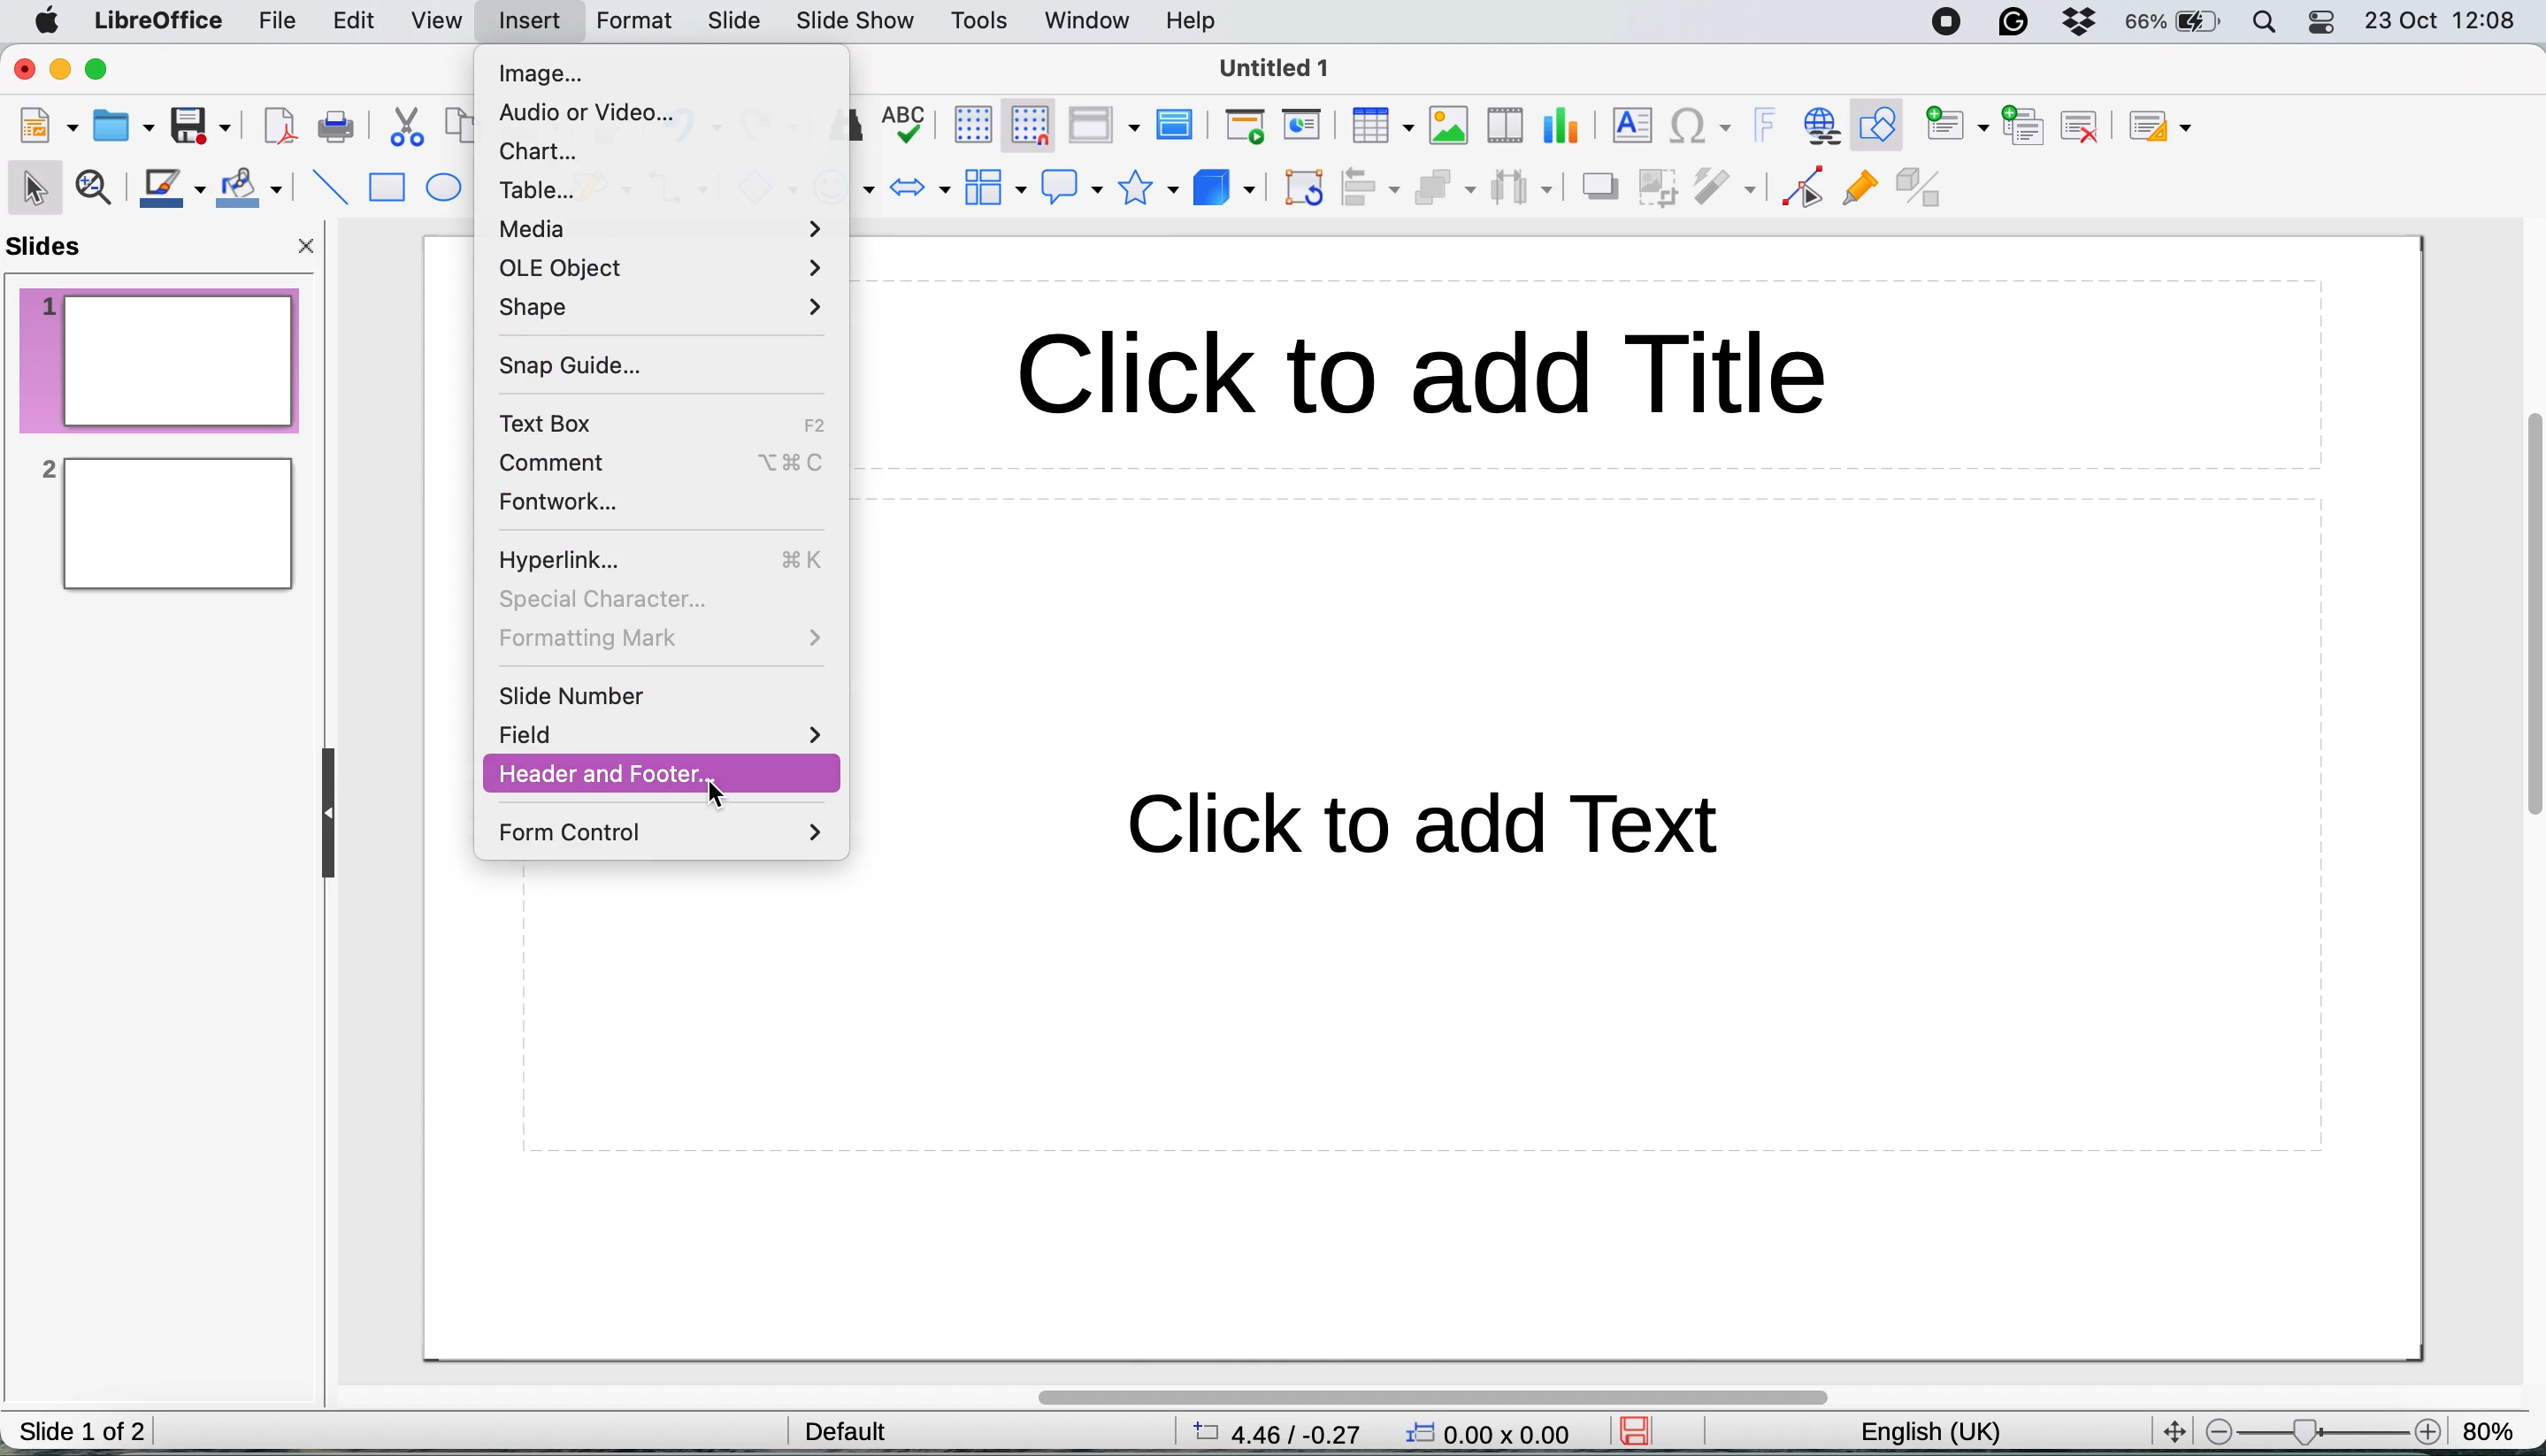  What do you see at coordinates (2169, 127) in the screenshot?
I see `slide layout` at bounding box center [2169, 127].